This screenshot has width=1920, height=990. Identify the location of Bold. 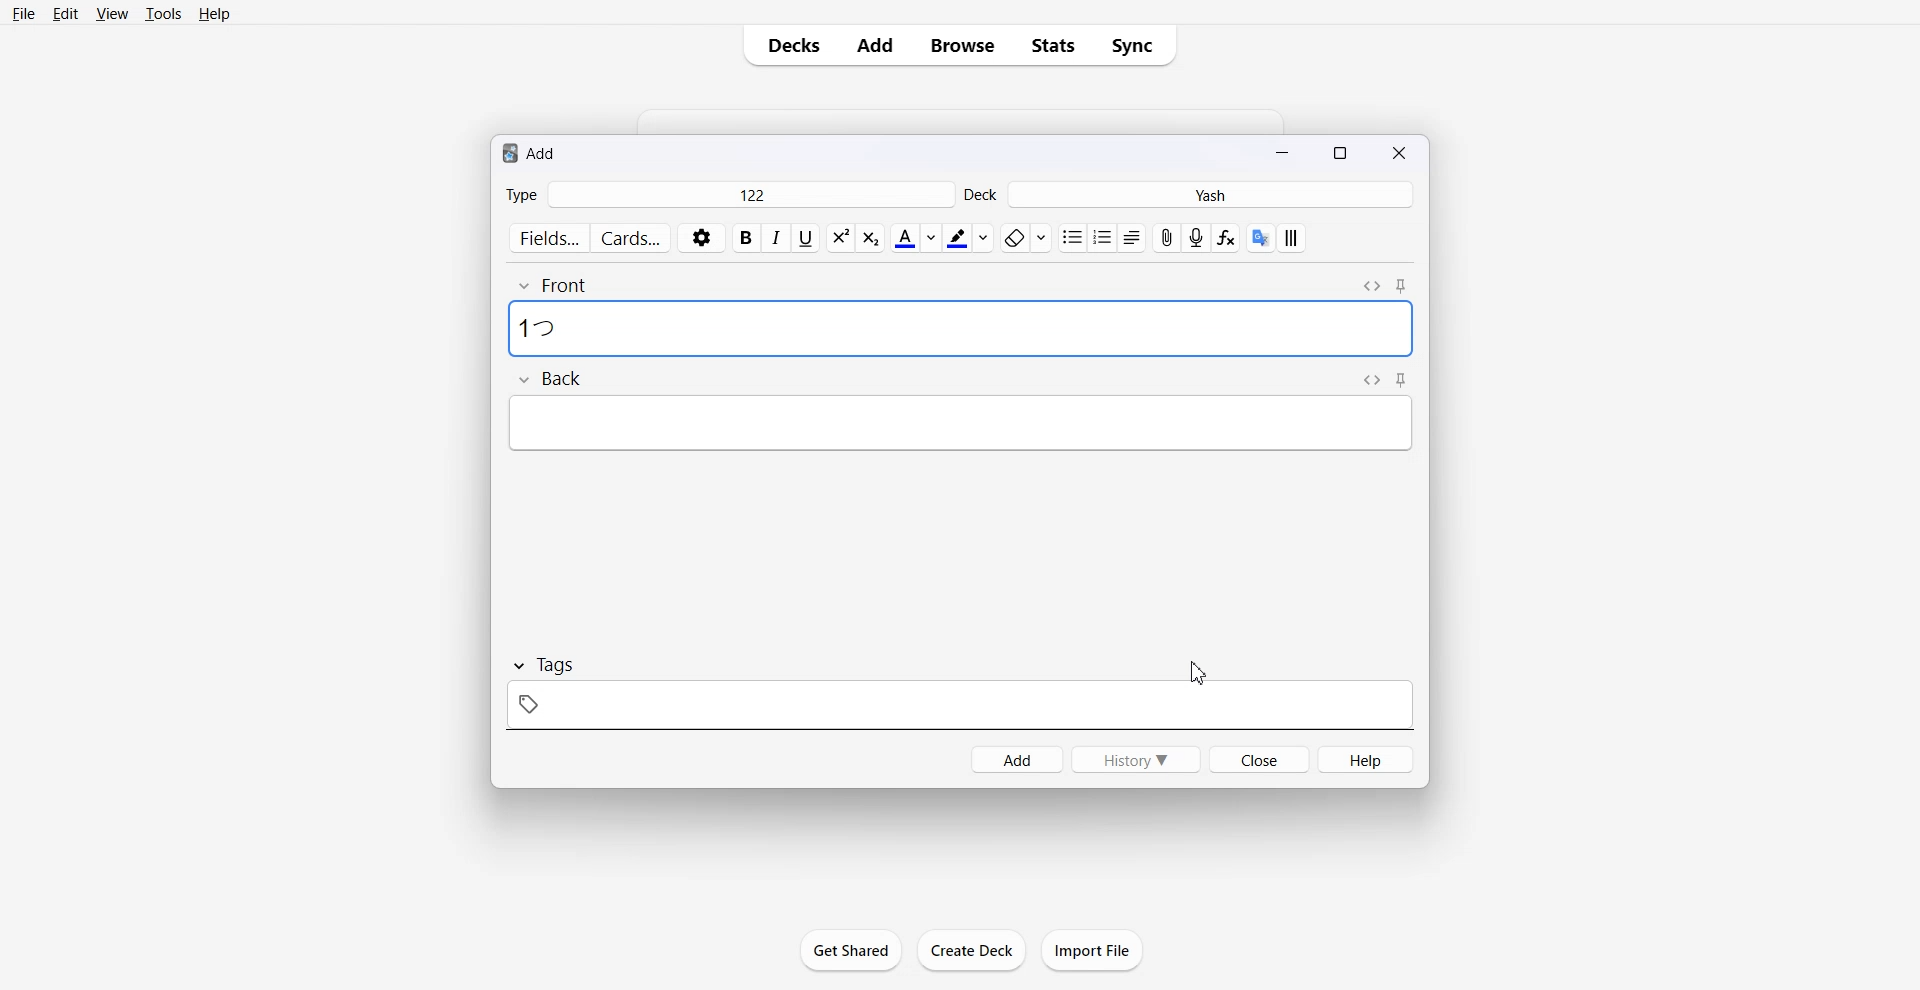
(747, 238).